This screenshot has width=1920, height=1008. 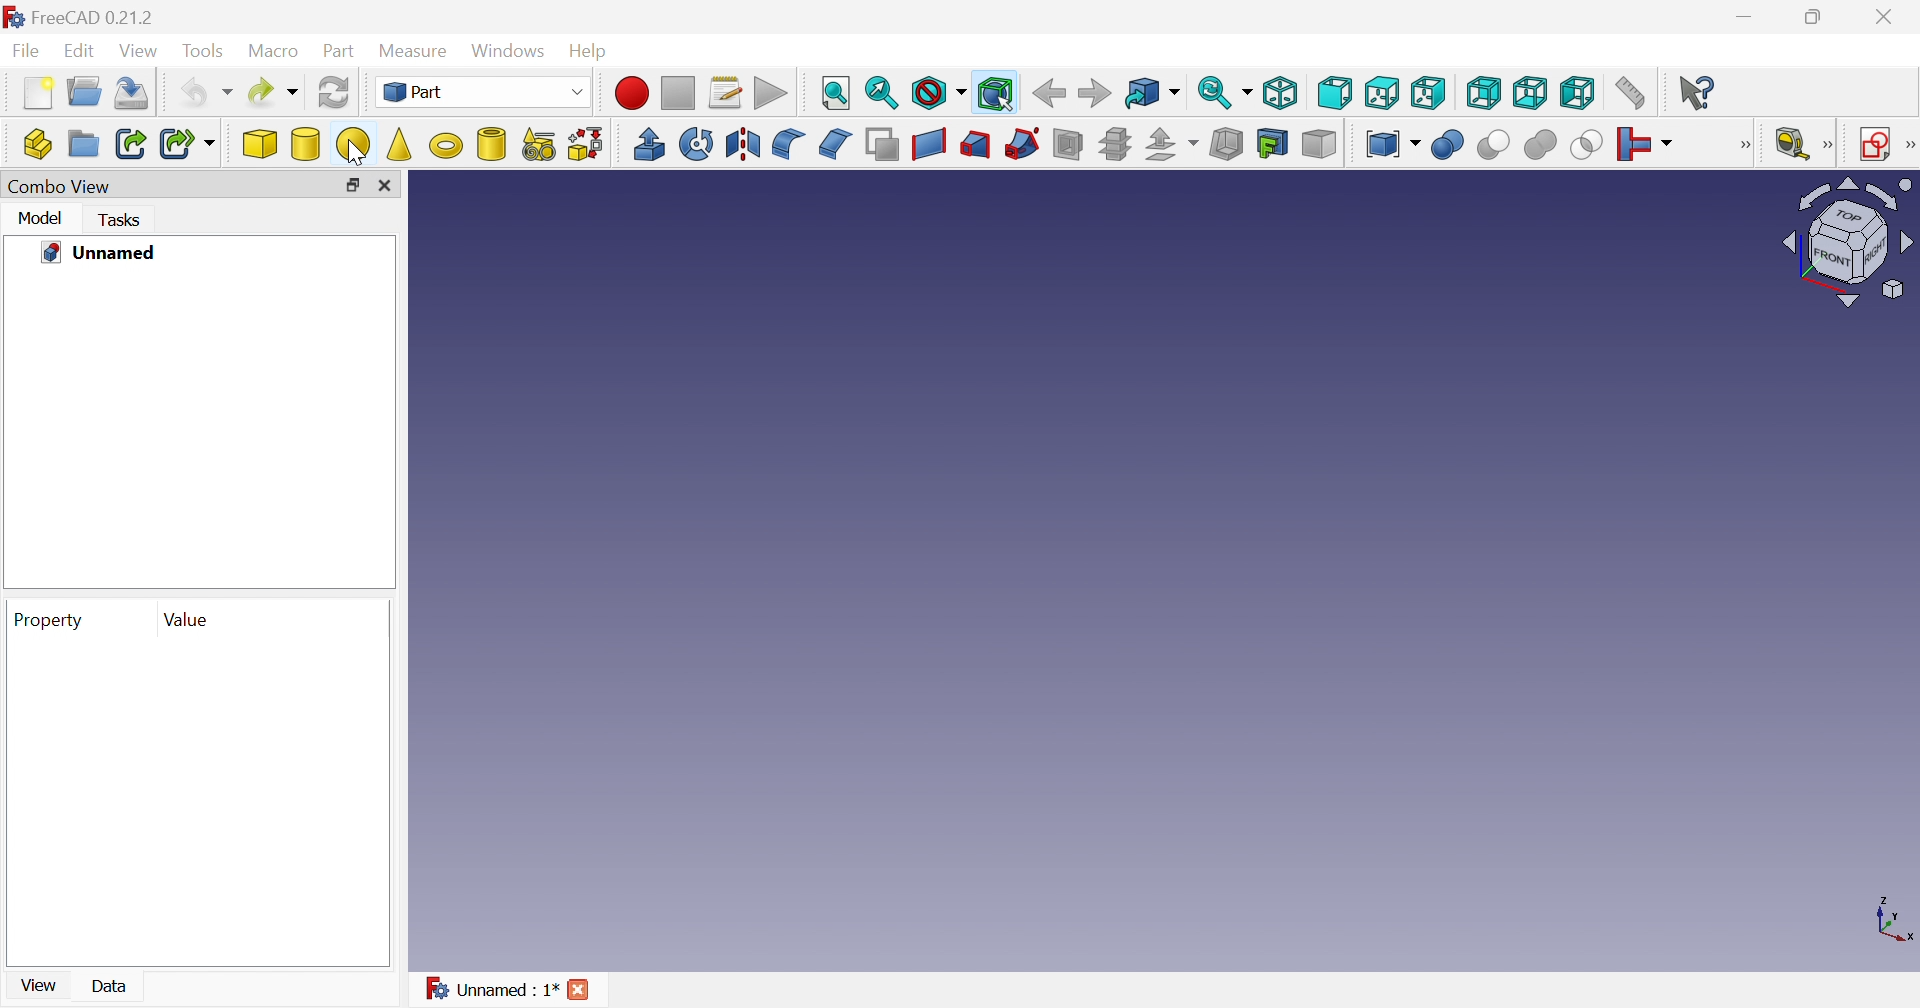 What do you see at coordinates (483, 90) in the screenshot?
I see `Part` at bounding box center [483, 90].